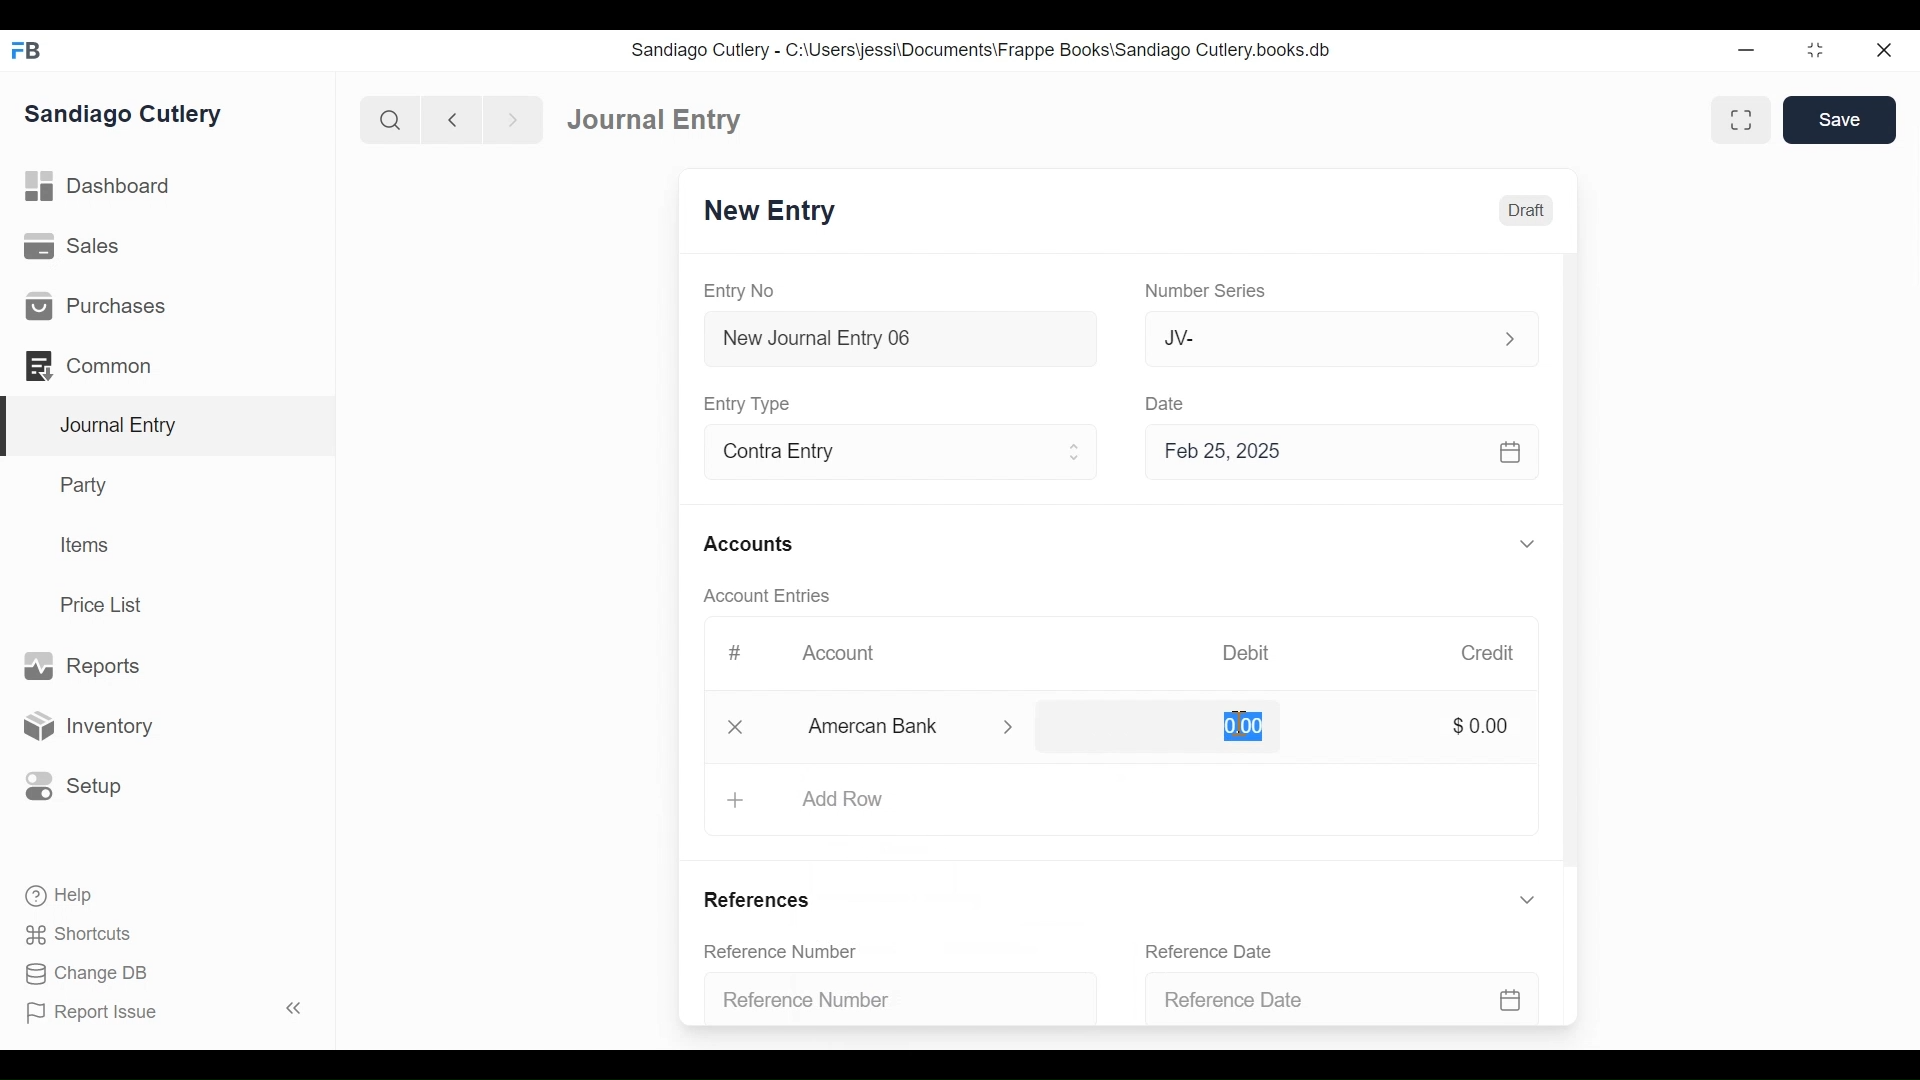 The width and height of the screenshot is (1920, 1080). I want to click on Reference Number, so click(892, 996).